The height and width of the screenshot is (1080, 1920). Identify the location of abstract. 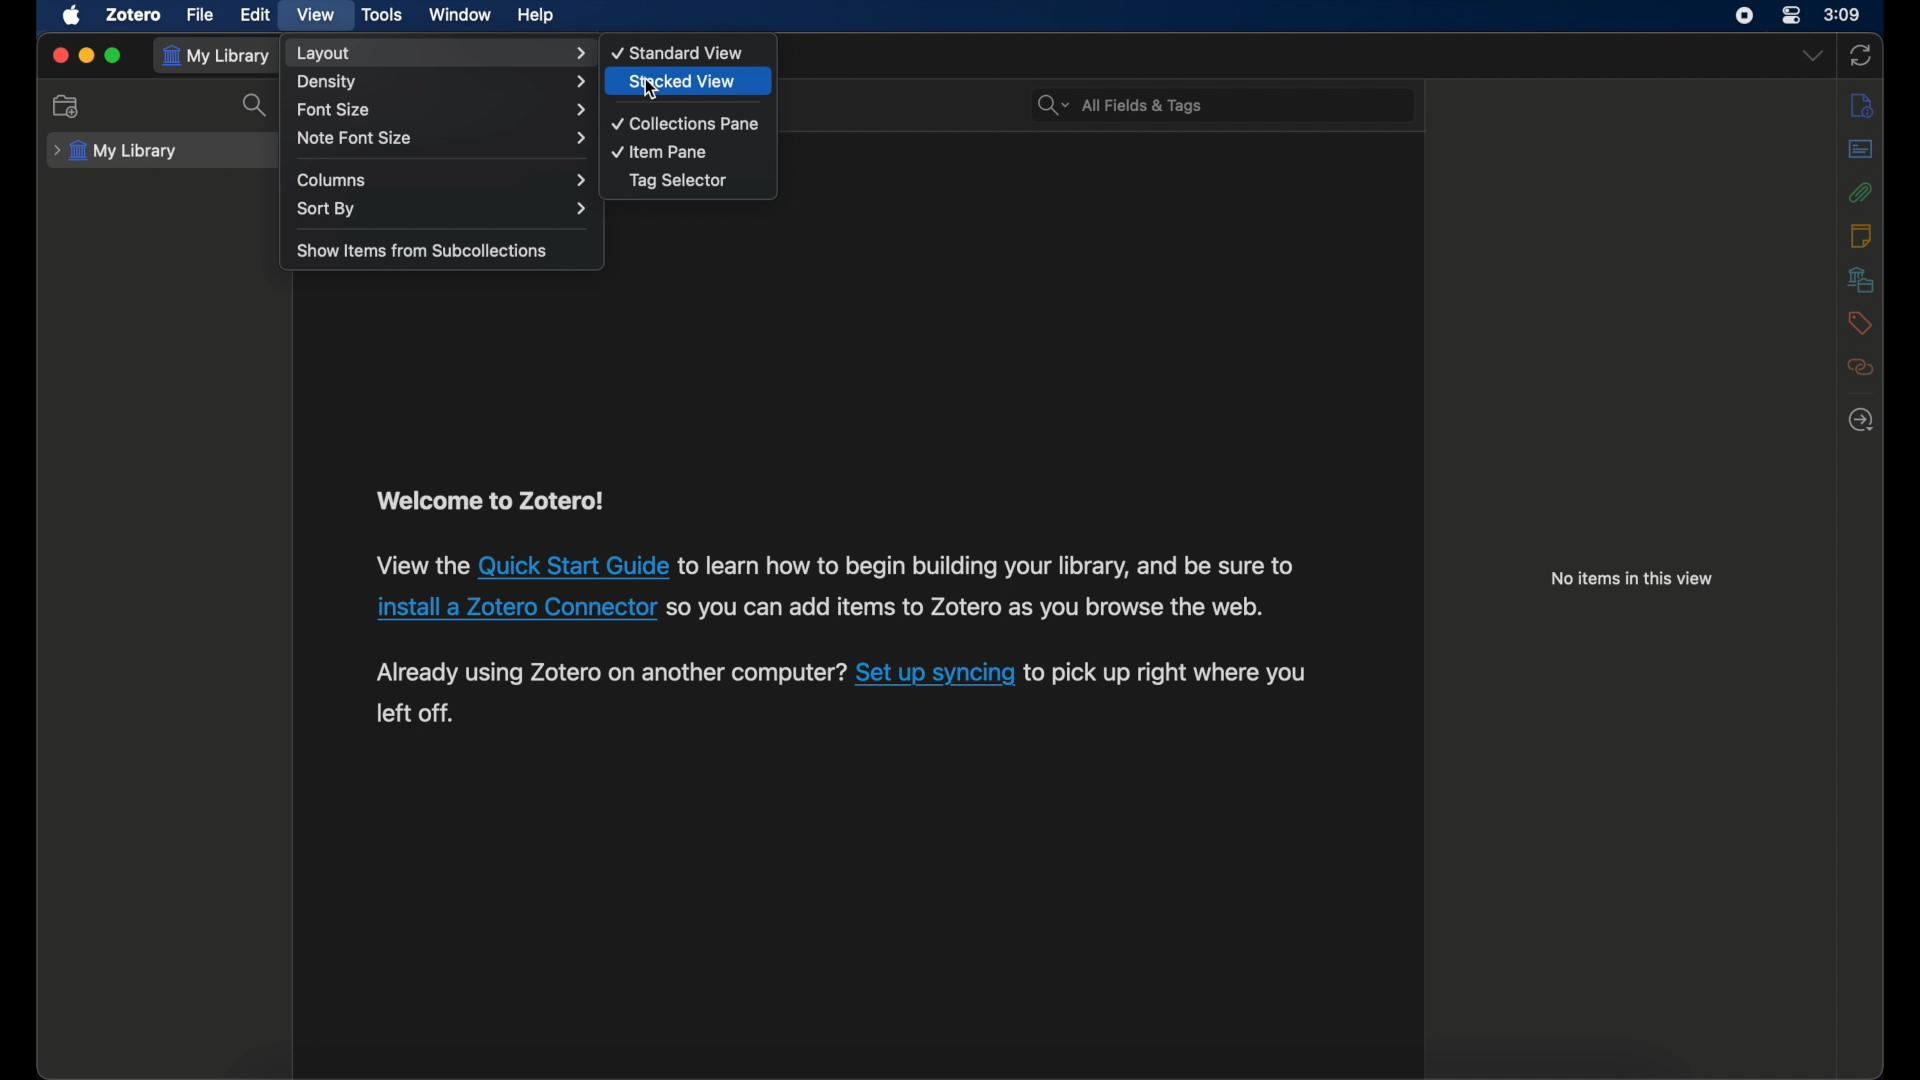
(1861, 149).